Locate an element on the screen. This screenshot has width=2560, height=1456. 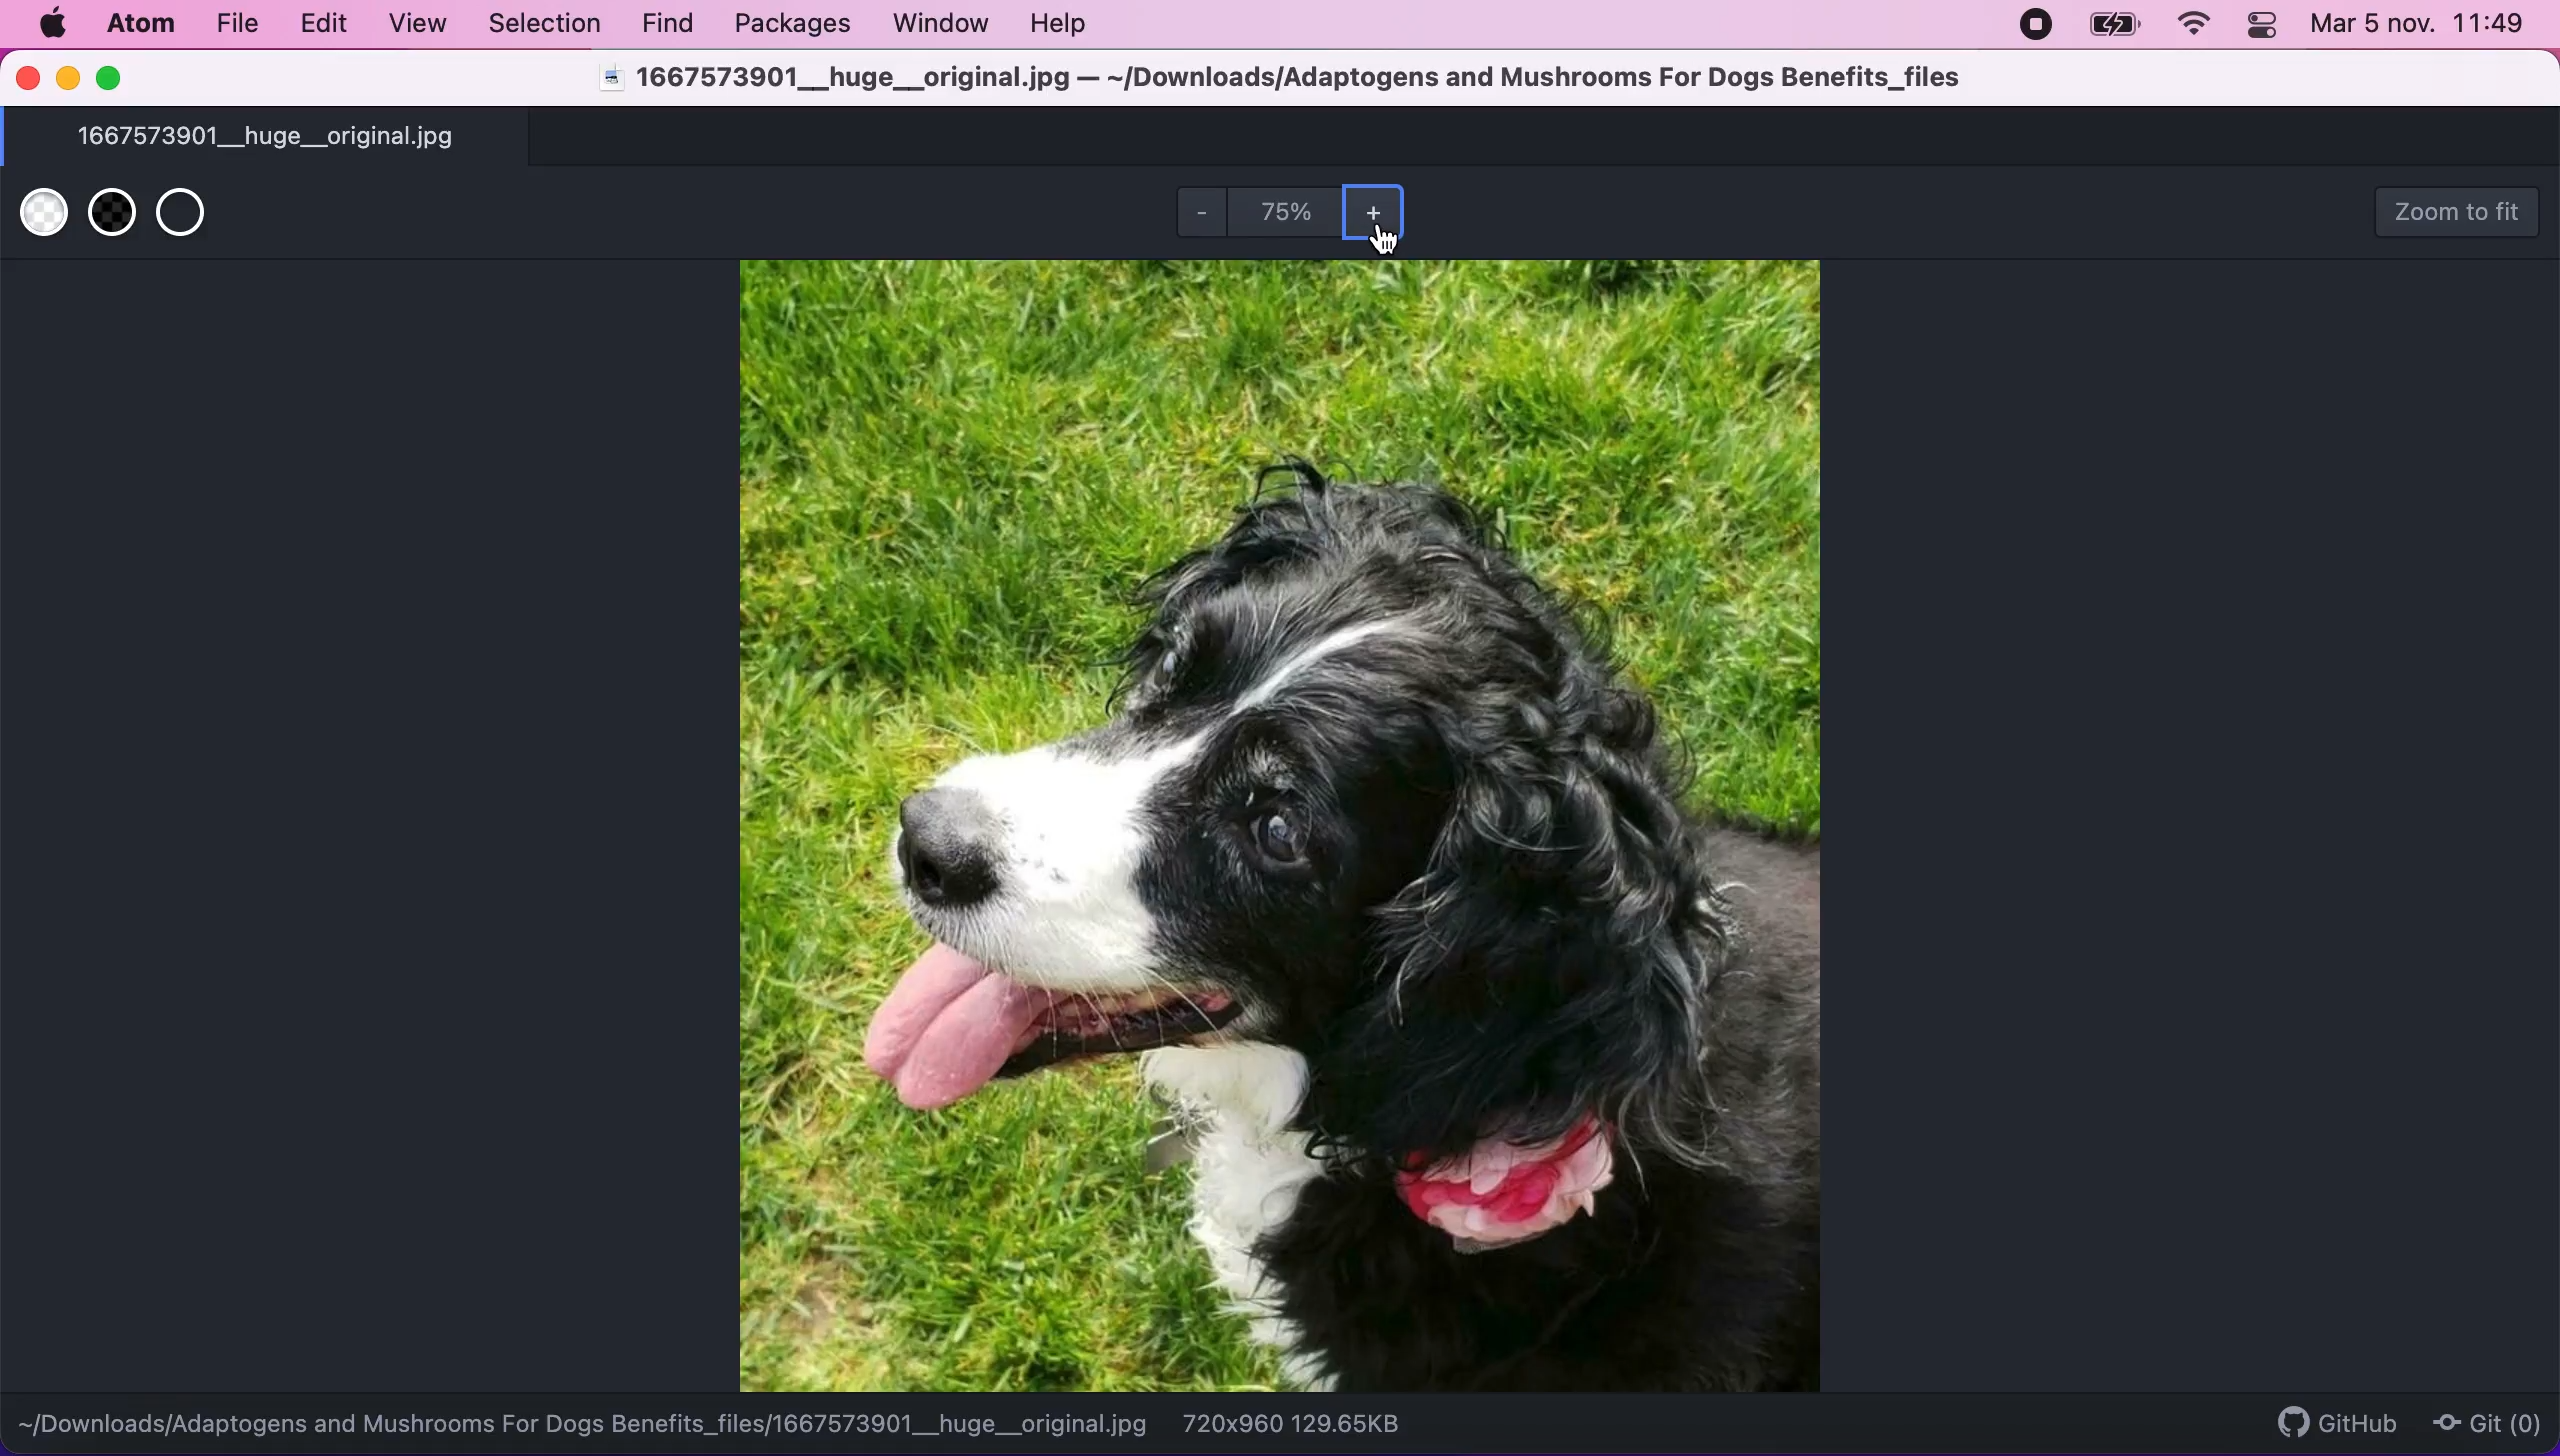
use transparent background is located at coordinates (198, 218).